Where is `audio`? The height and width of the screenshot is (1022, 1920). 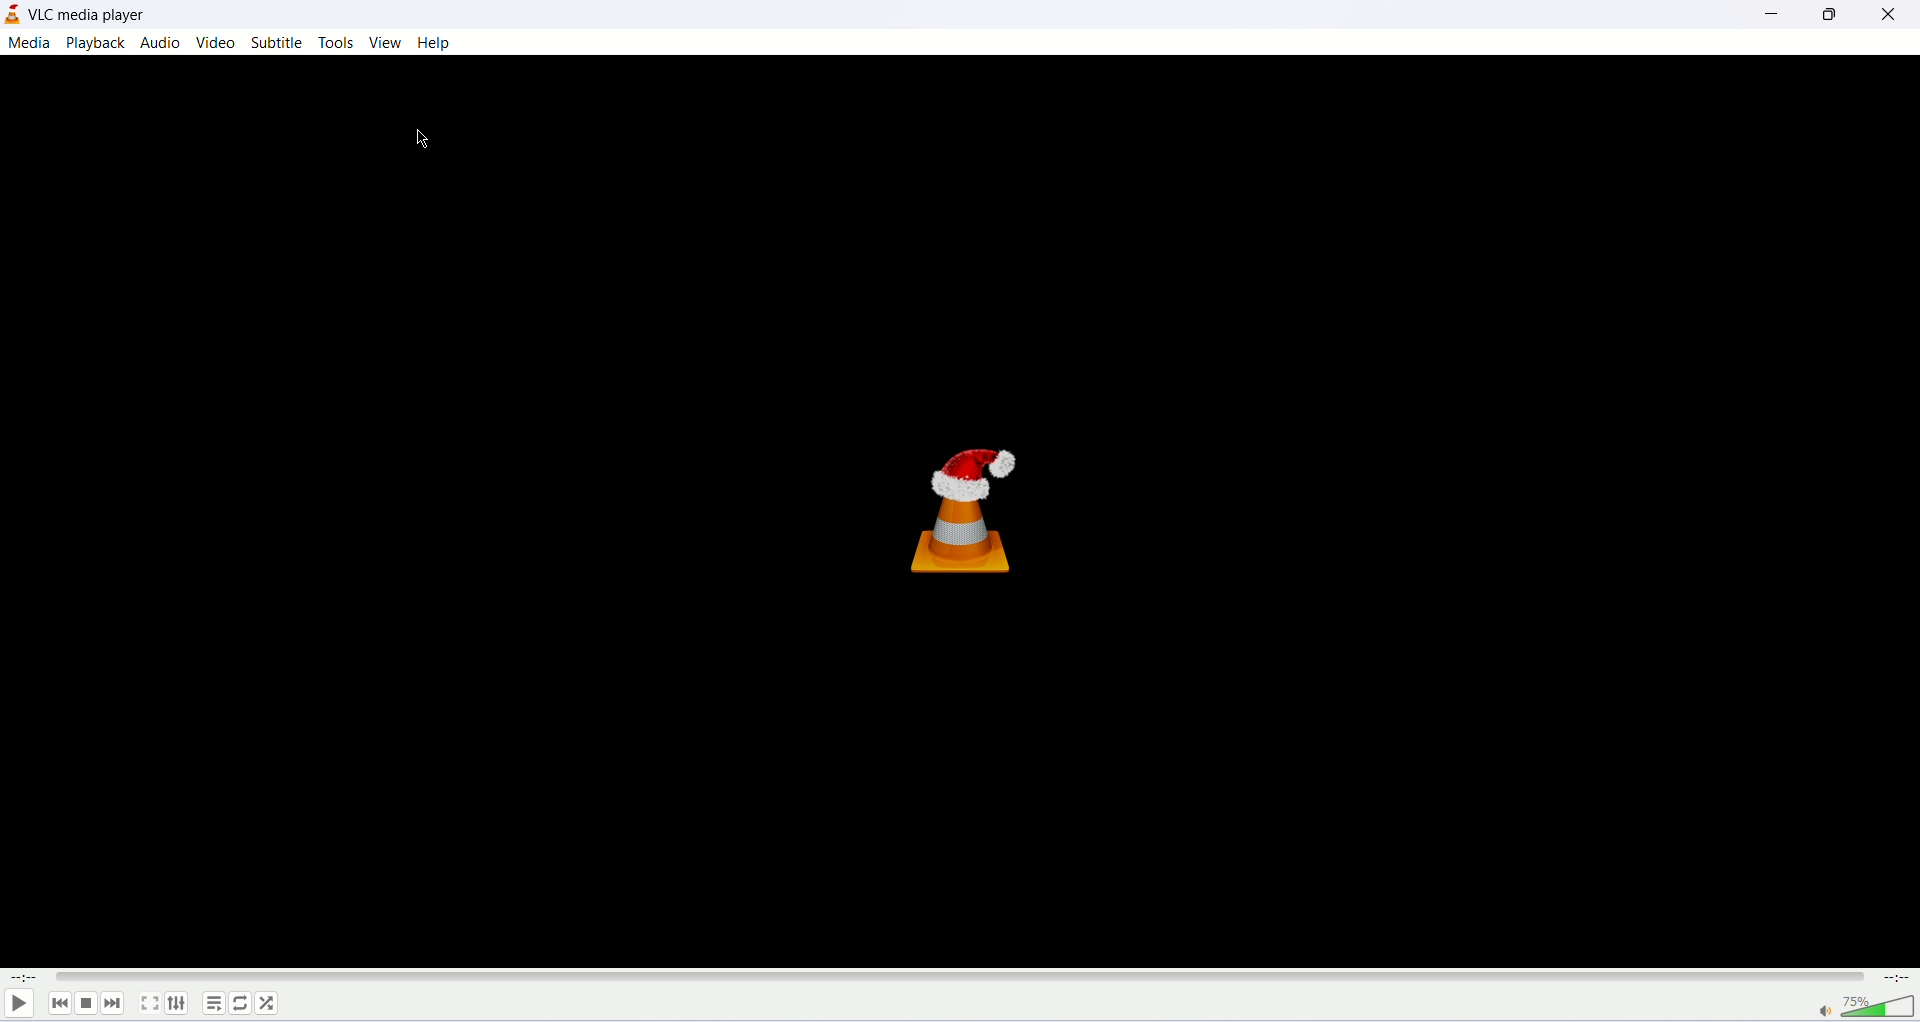 audio is located at coordinates (162, 41).